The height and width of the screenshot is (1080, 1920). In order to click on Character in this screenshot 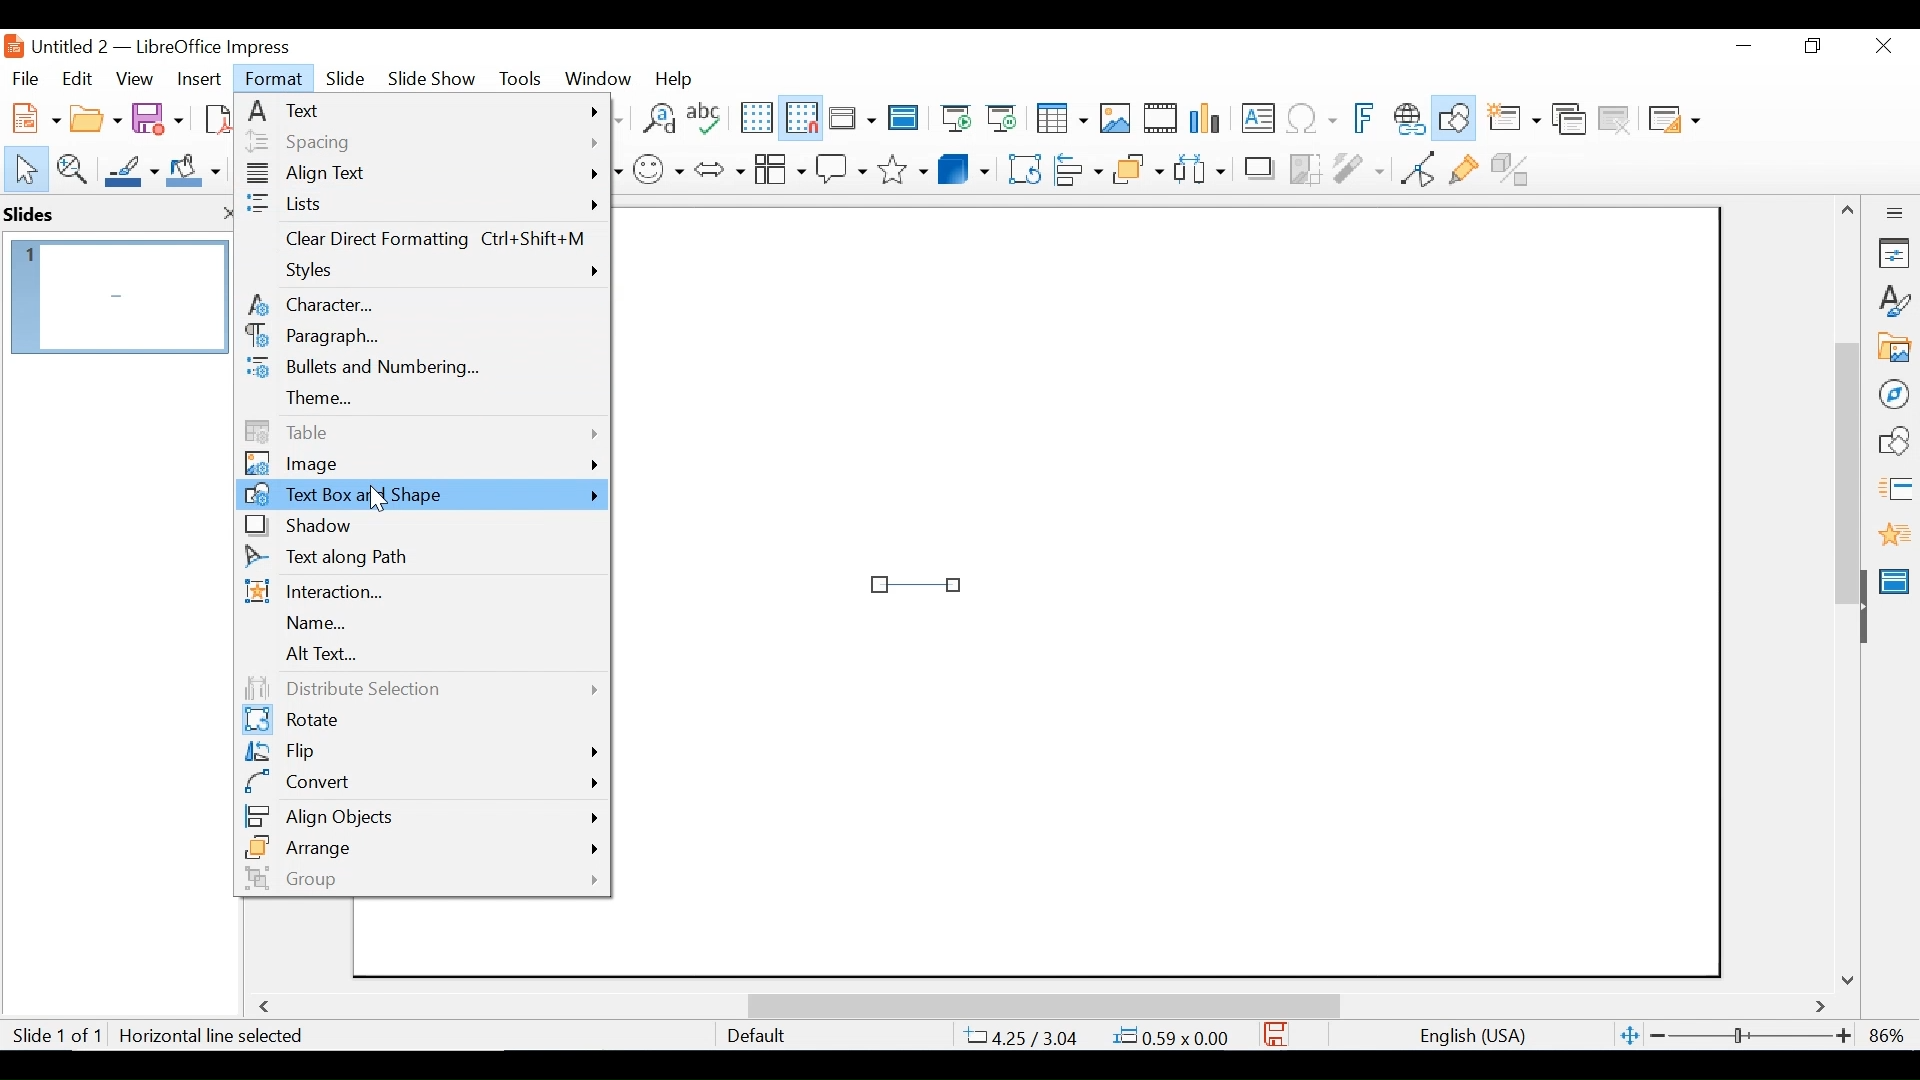, I will do `click(421, 304)`.